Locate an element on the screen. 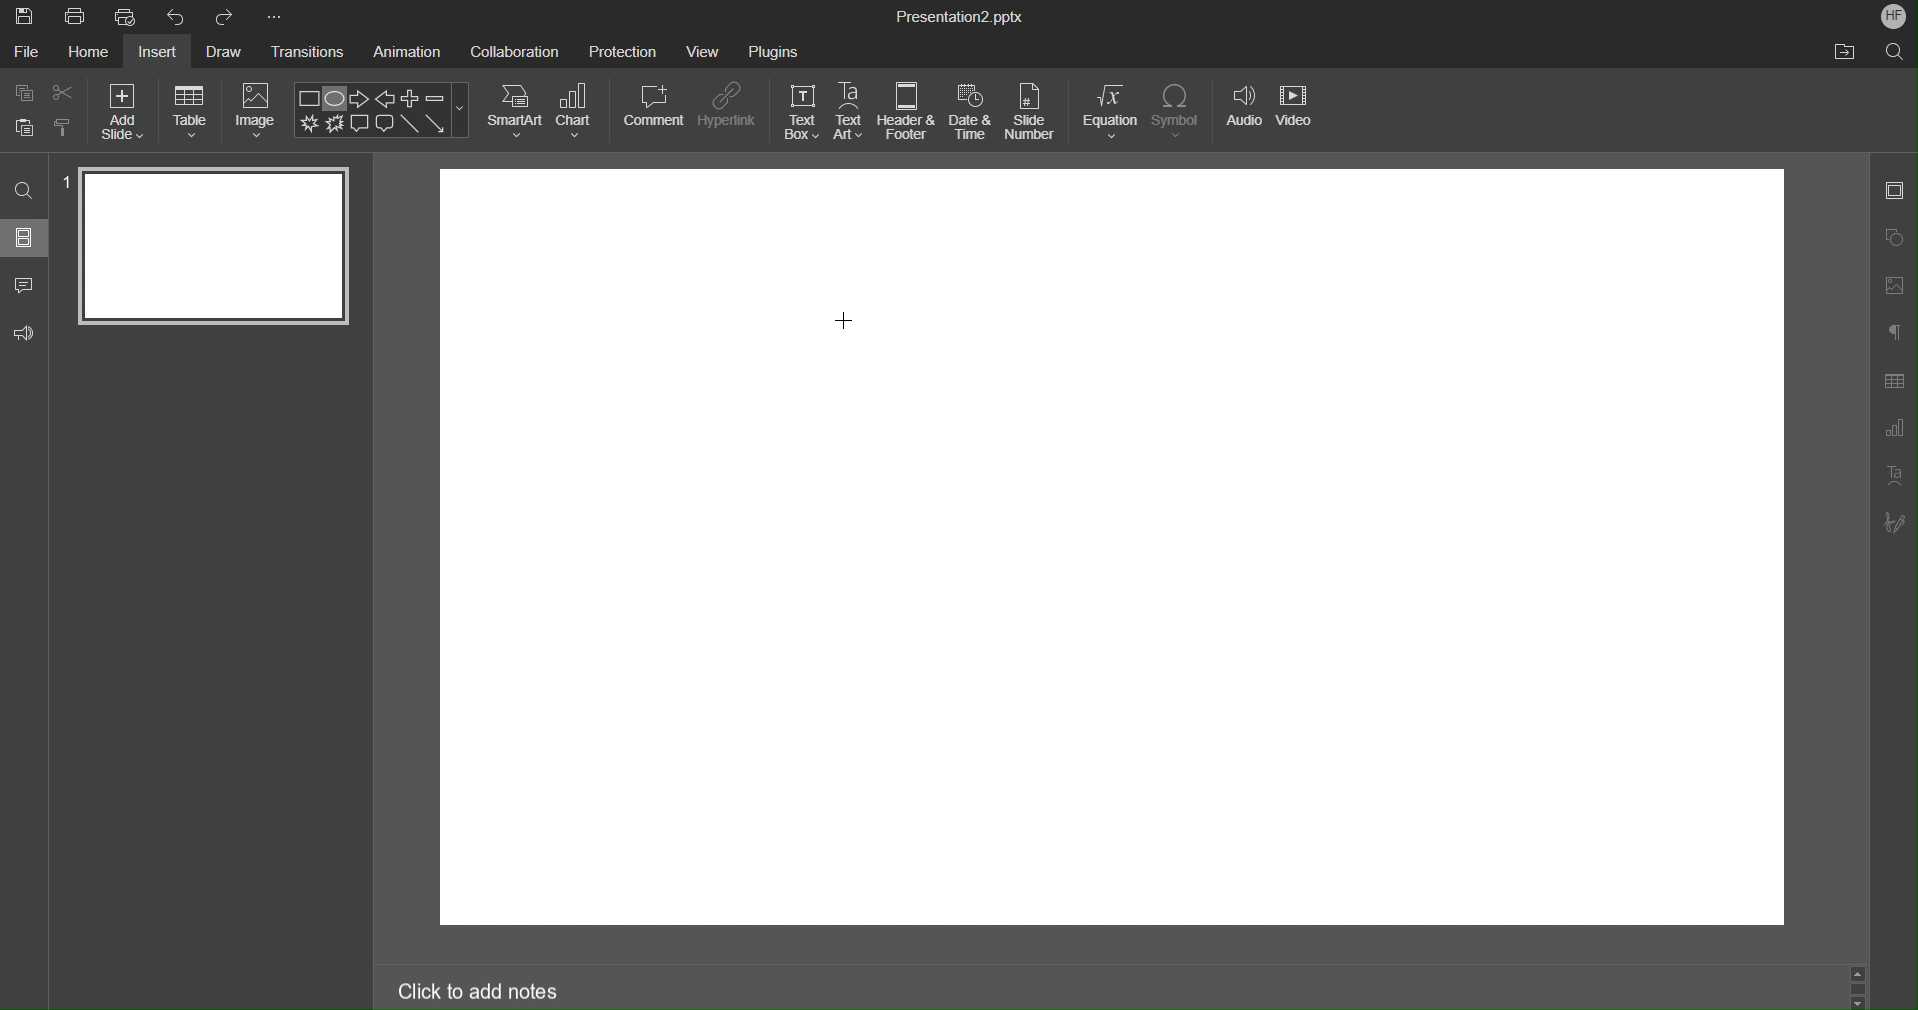  Header & Footer is located at coordinates (907, 112).